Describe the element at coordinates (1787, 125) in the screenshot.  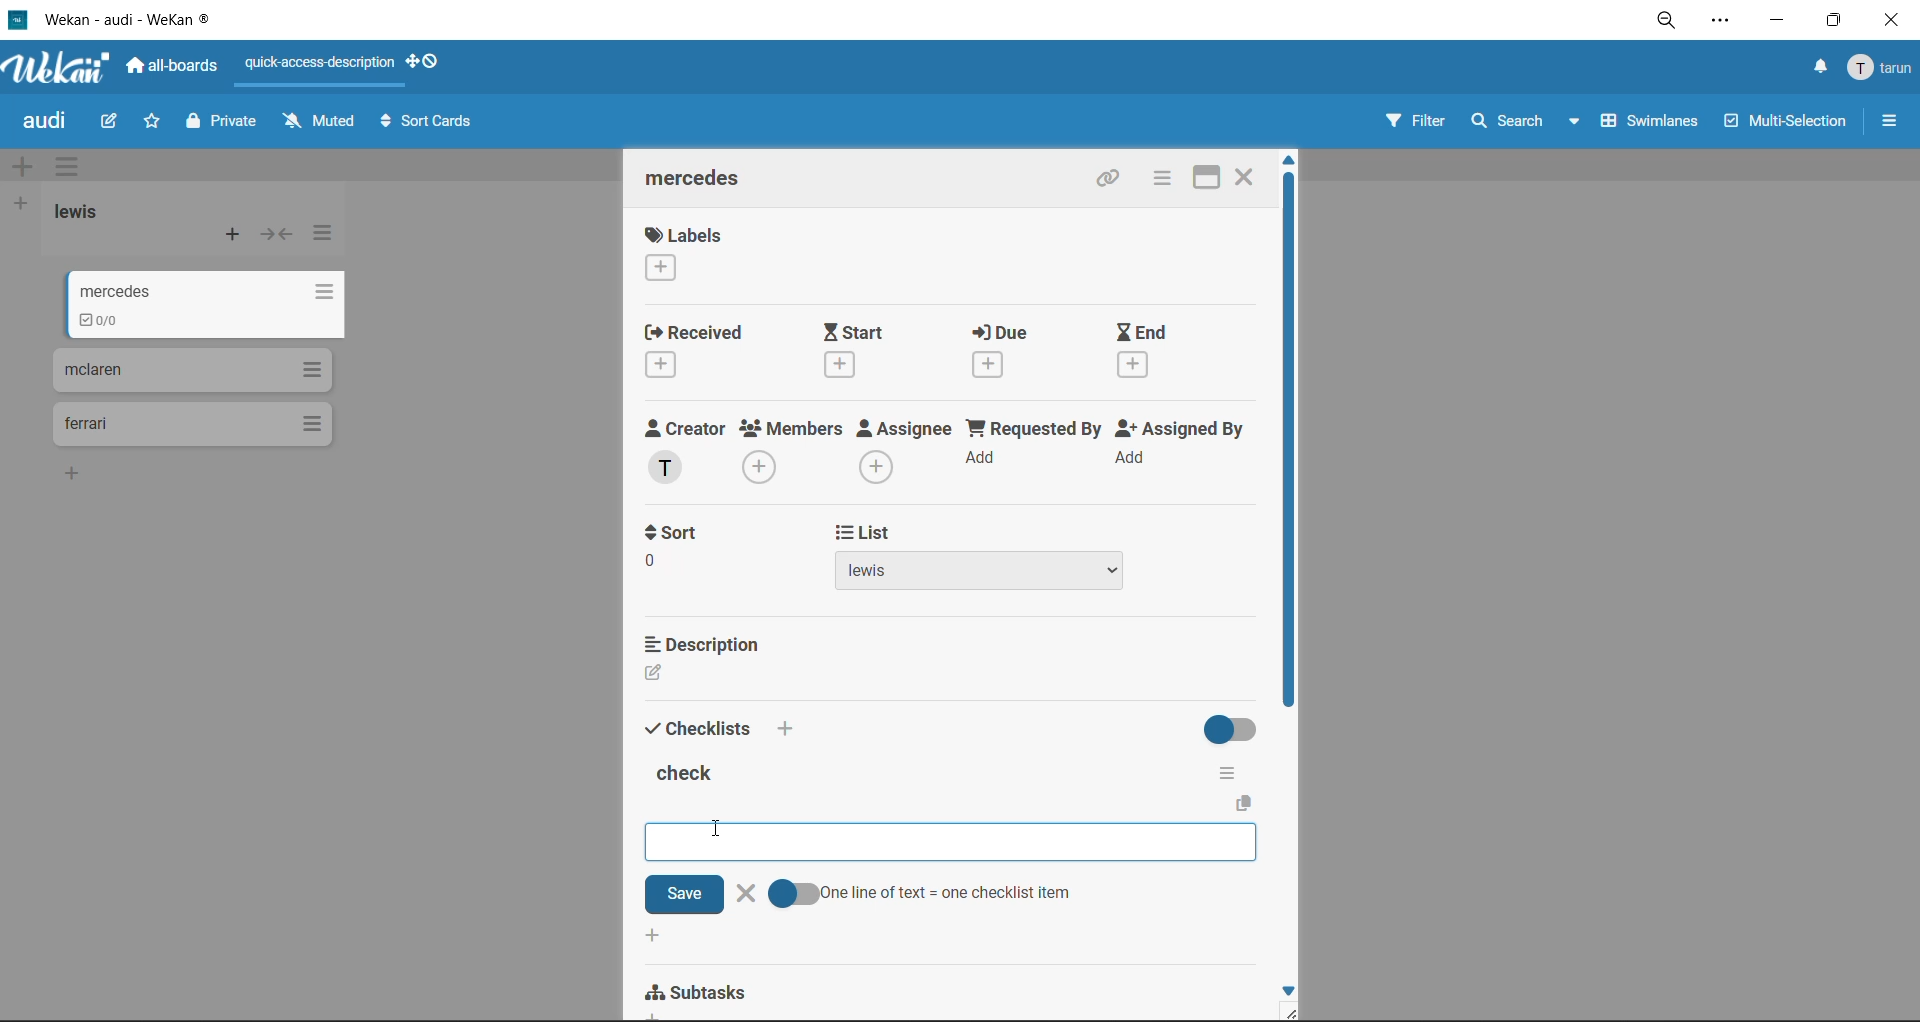
I see `multiselection` at that location.